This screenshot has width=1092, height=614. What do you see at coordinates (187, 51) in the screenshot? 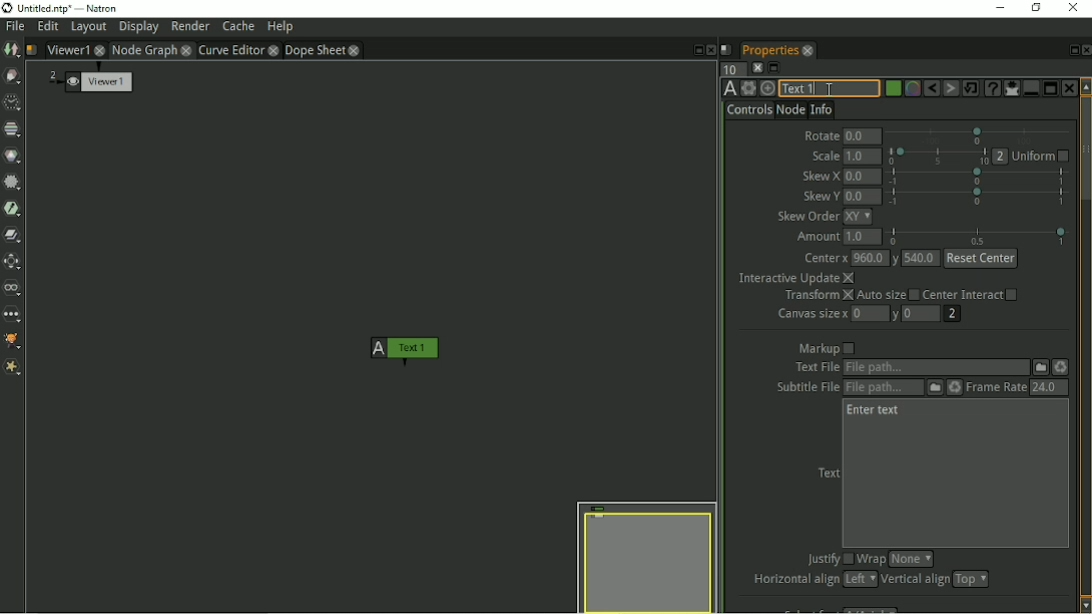
I see `close` at bounding box center [187, 51].